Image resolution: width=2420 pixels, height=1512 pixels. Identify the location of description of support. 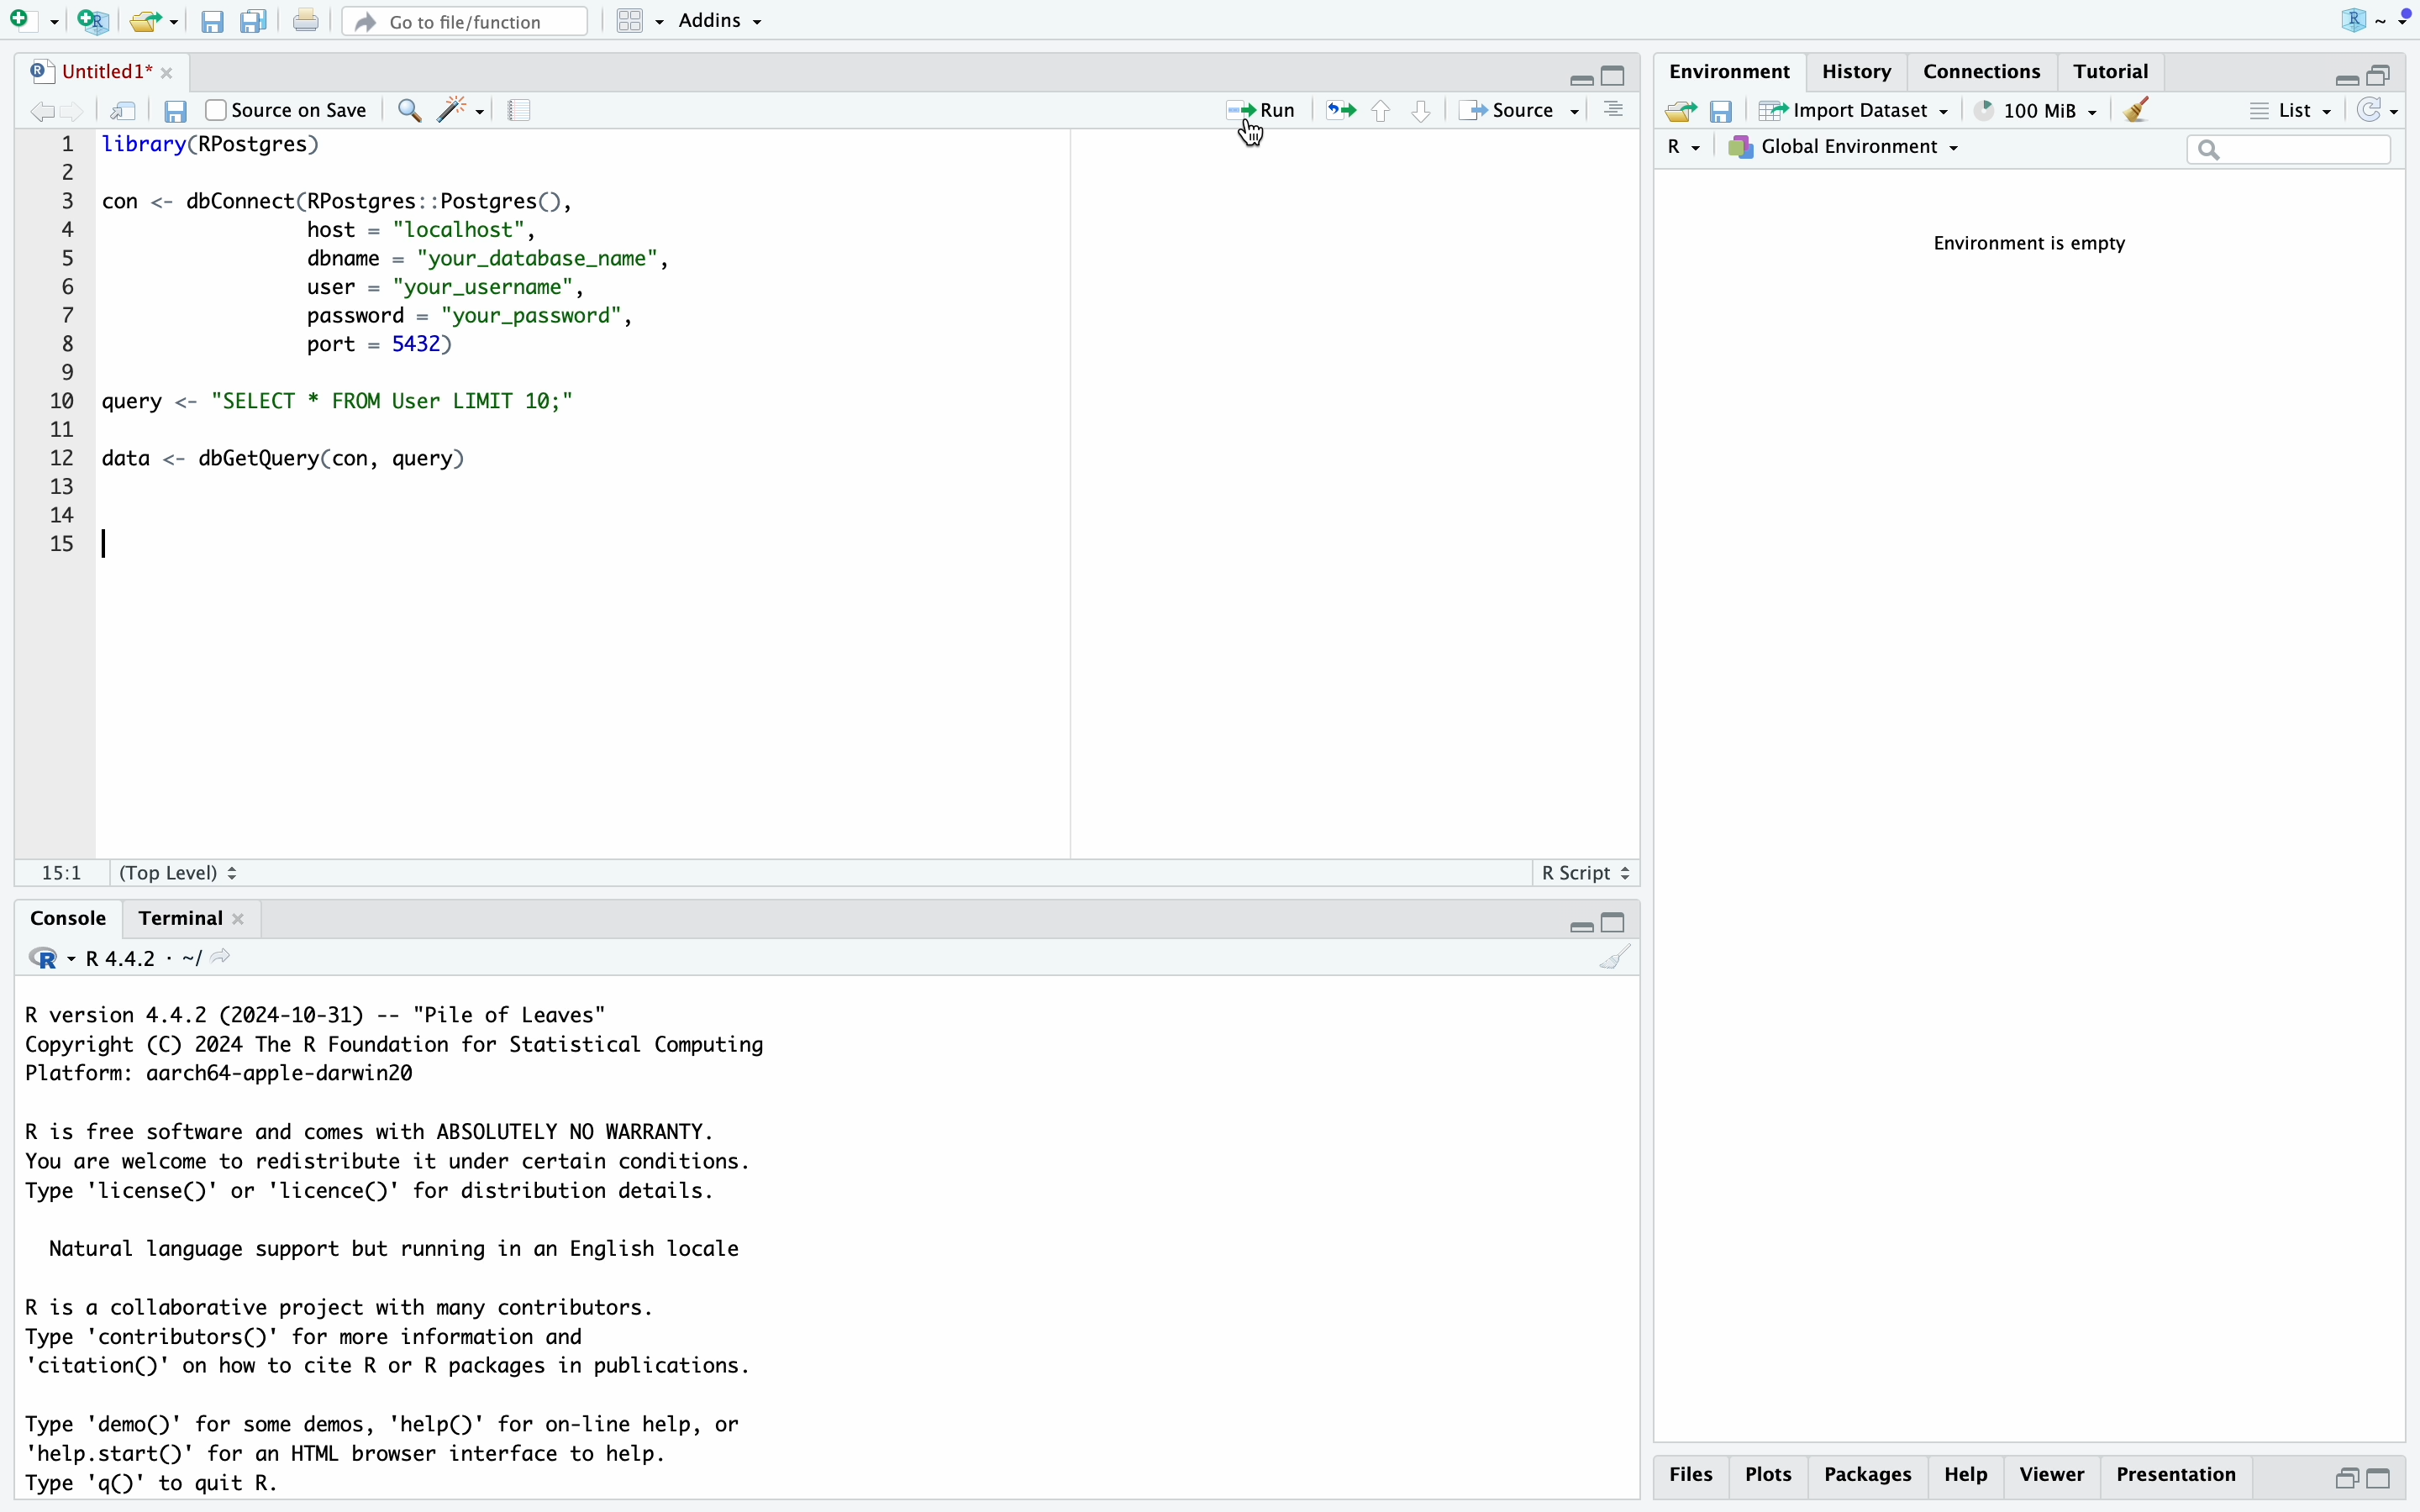
(398, 1252).